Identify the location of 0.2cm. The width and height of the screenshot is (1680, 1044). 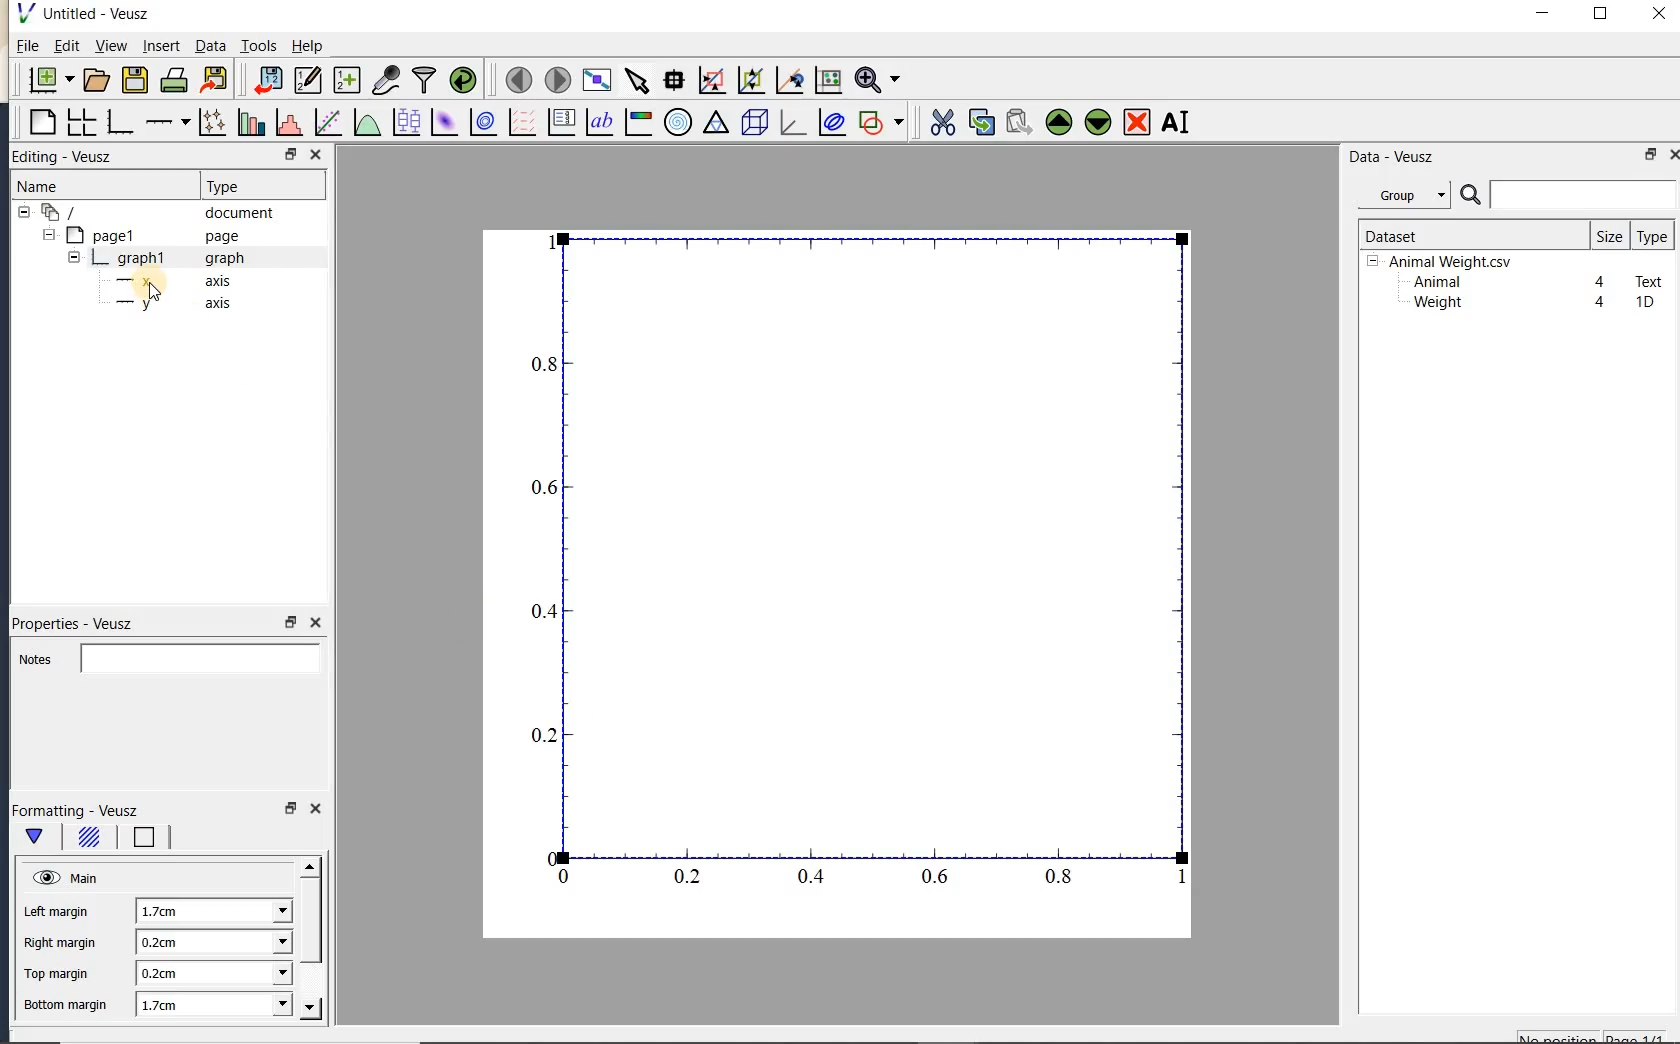
(214, 975).